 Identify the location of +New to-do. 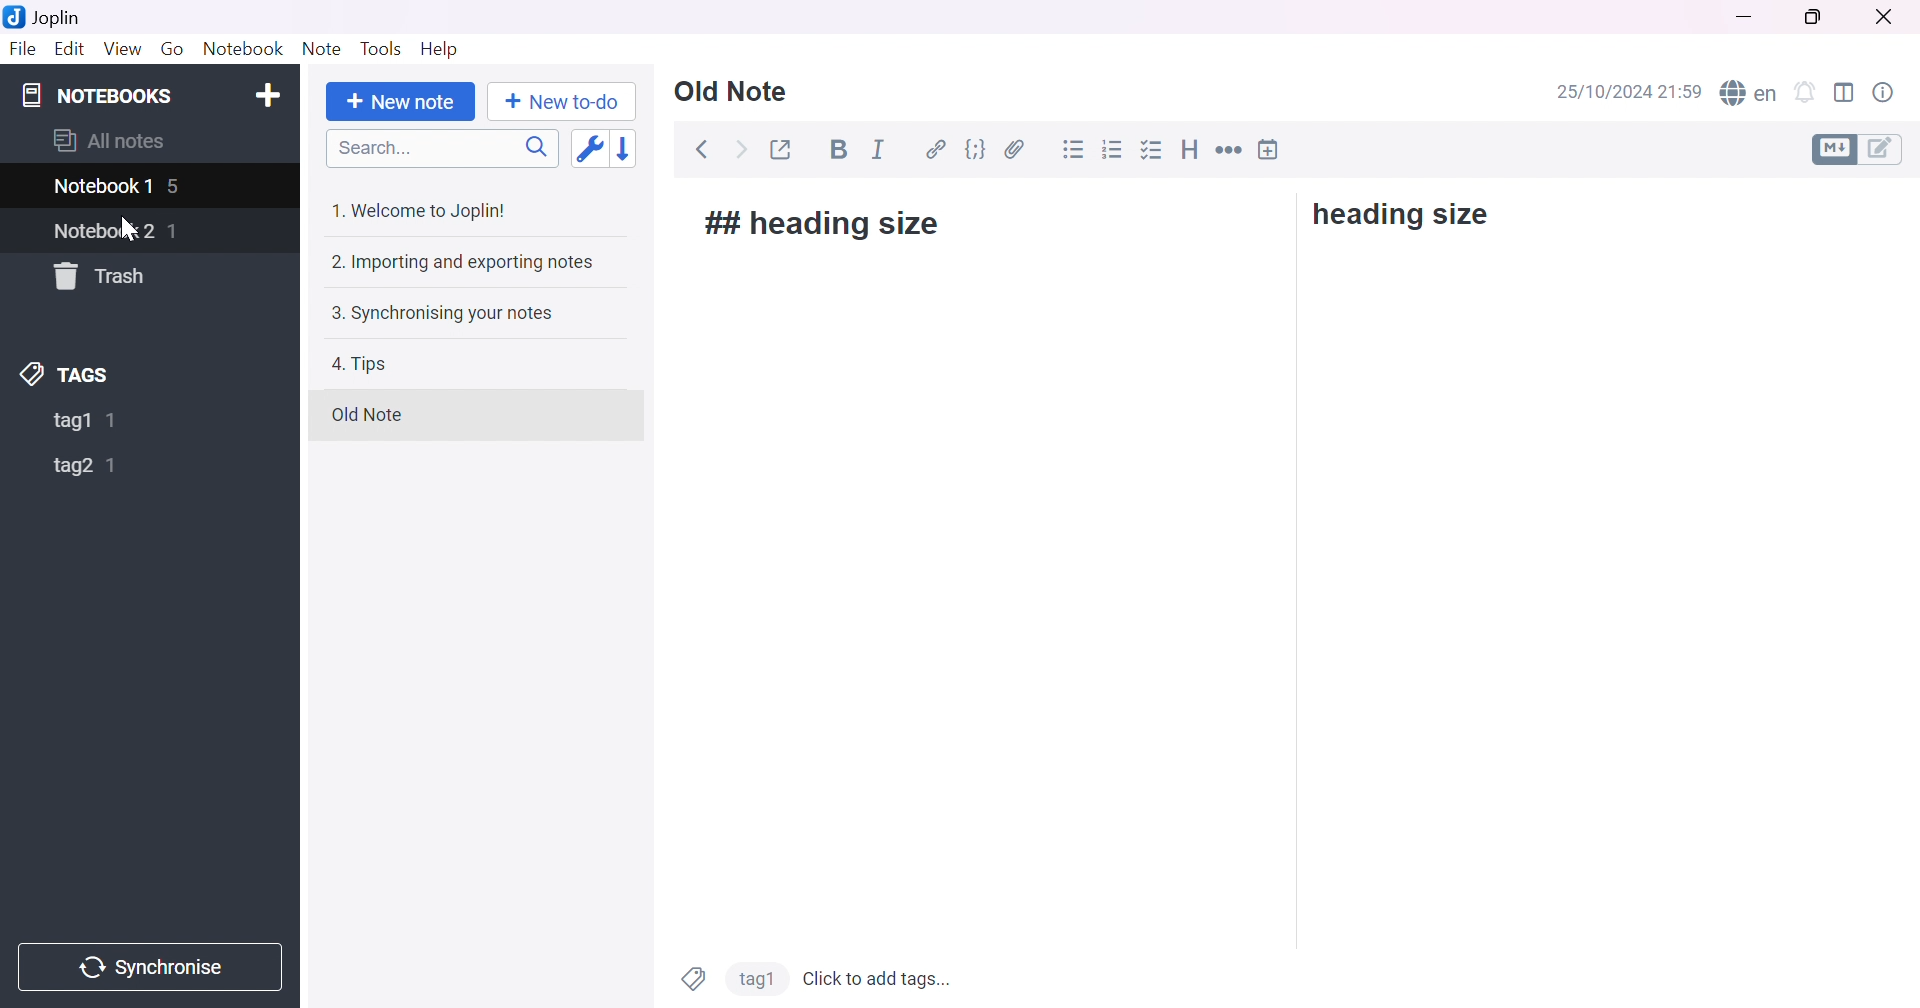
(568, 103).